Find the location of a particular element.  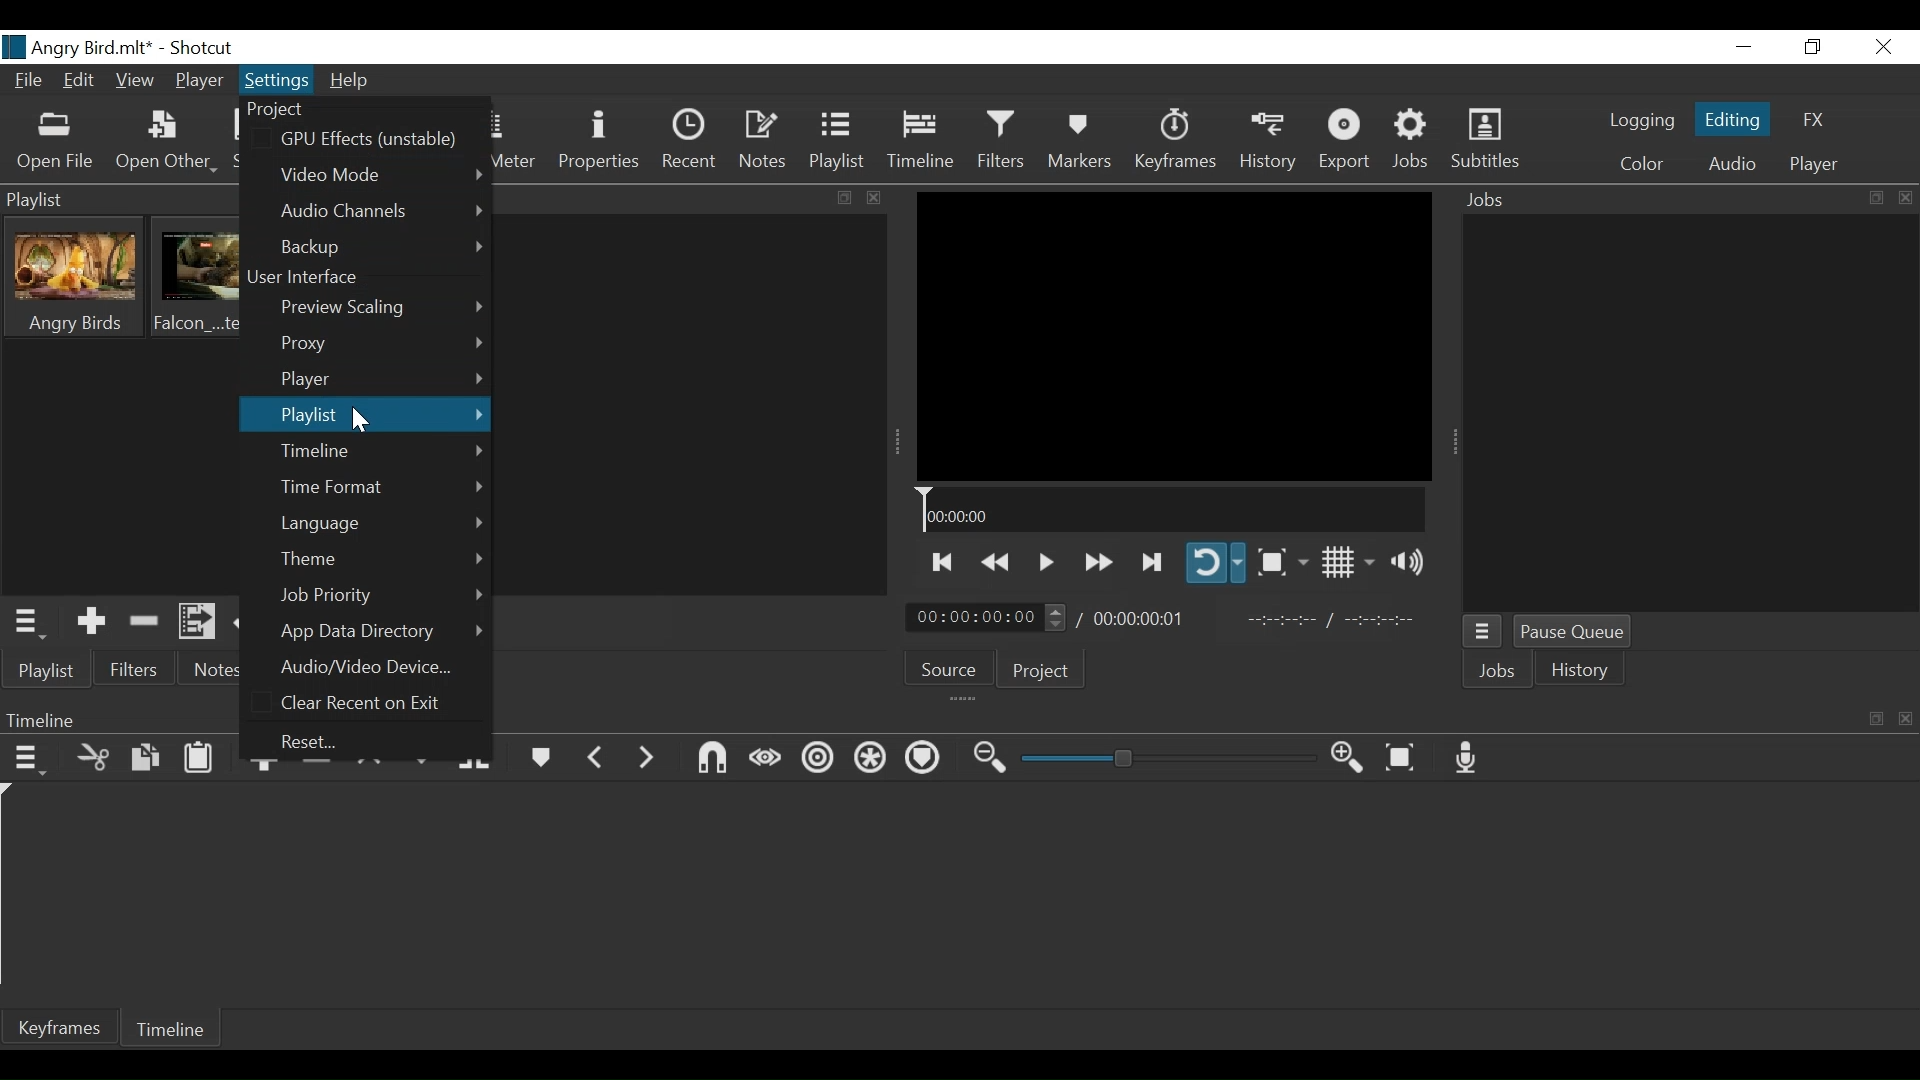

Toggle display grid on the player is located at coordinates (1348, 563).